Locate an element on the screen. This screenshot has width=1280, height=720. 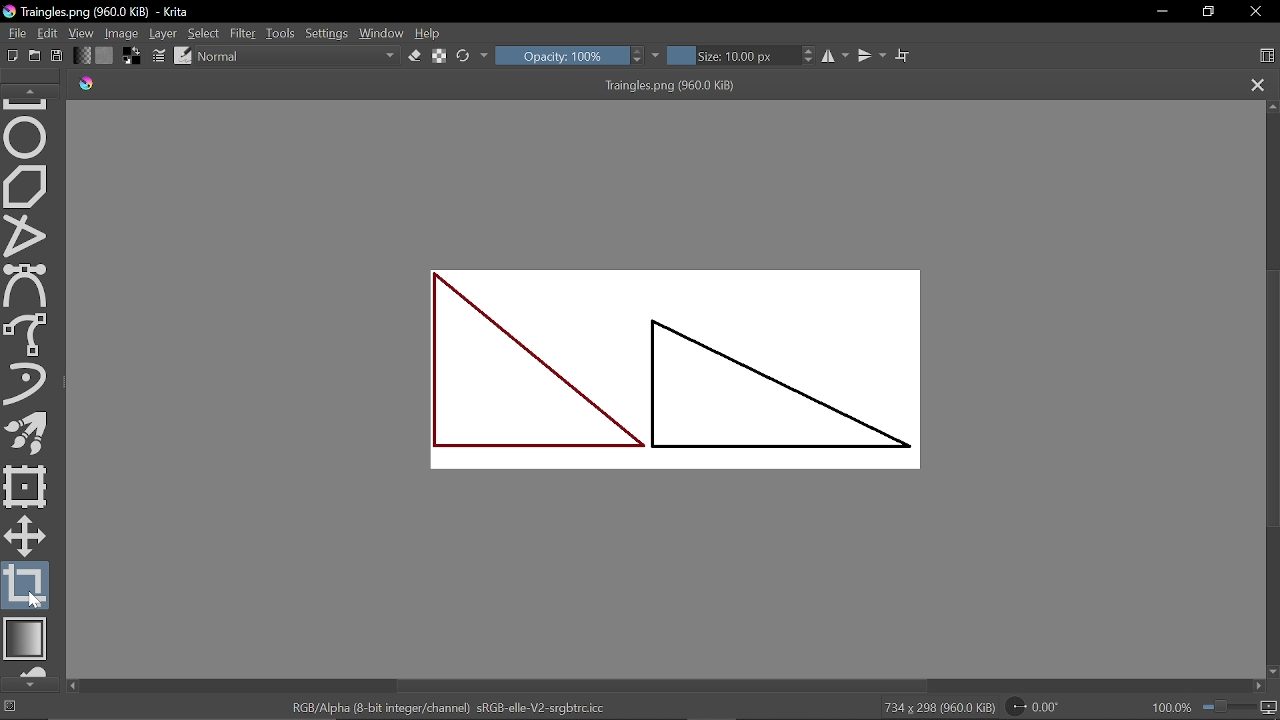
Normal is located at coordinates (299, 57).